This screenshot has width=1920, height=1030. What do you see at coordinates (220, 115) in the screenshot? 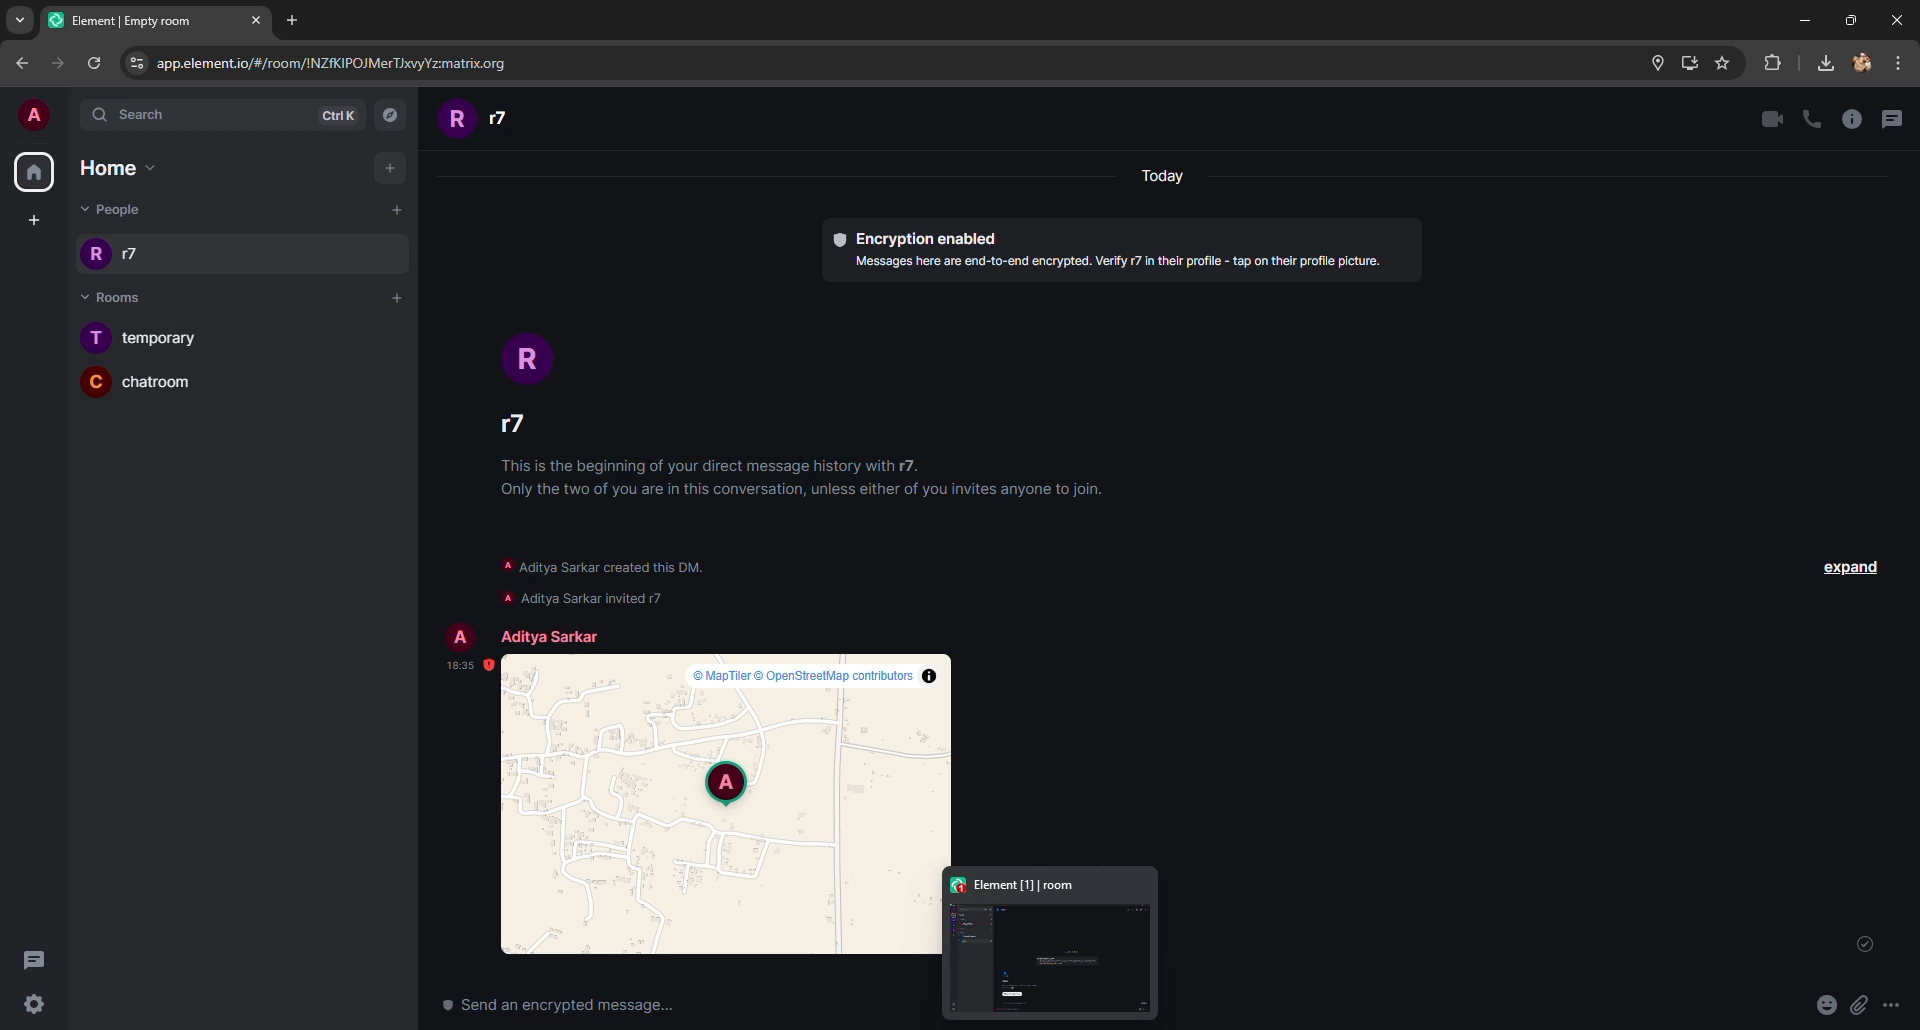
I see `search` at bounding box center [220, 115].